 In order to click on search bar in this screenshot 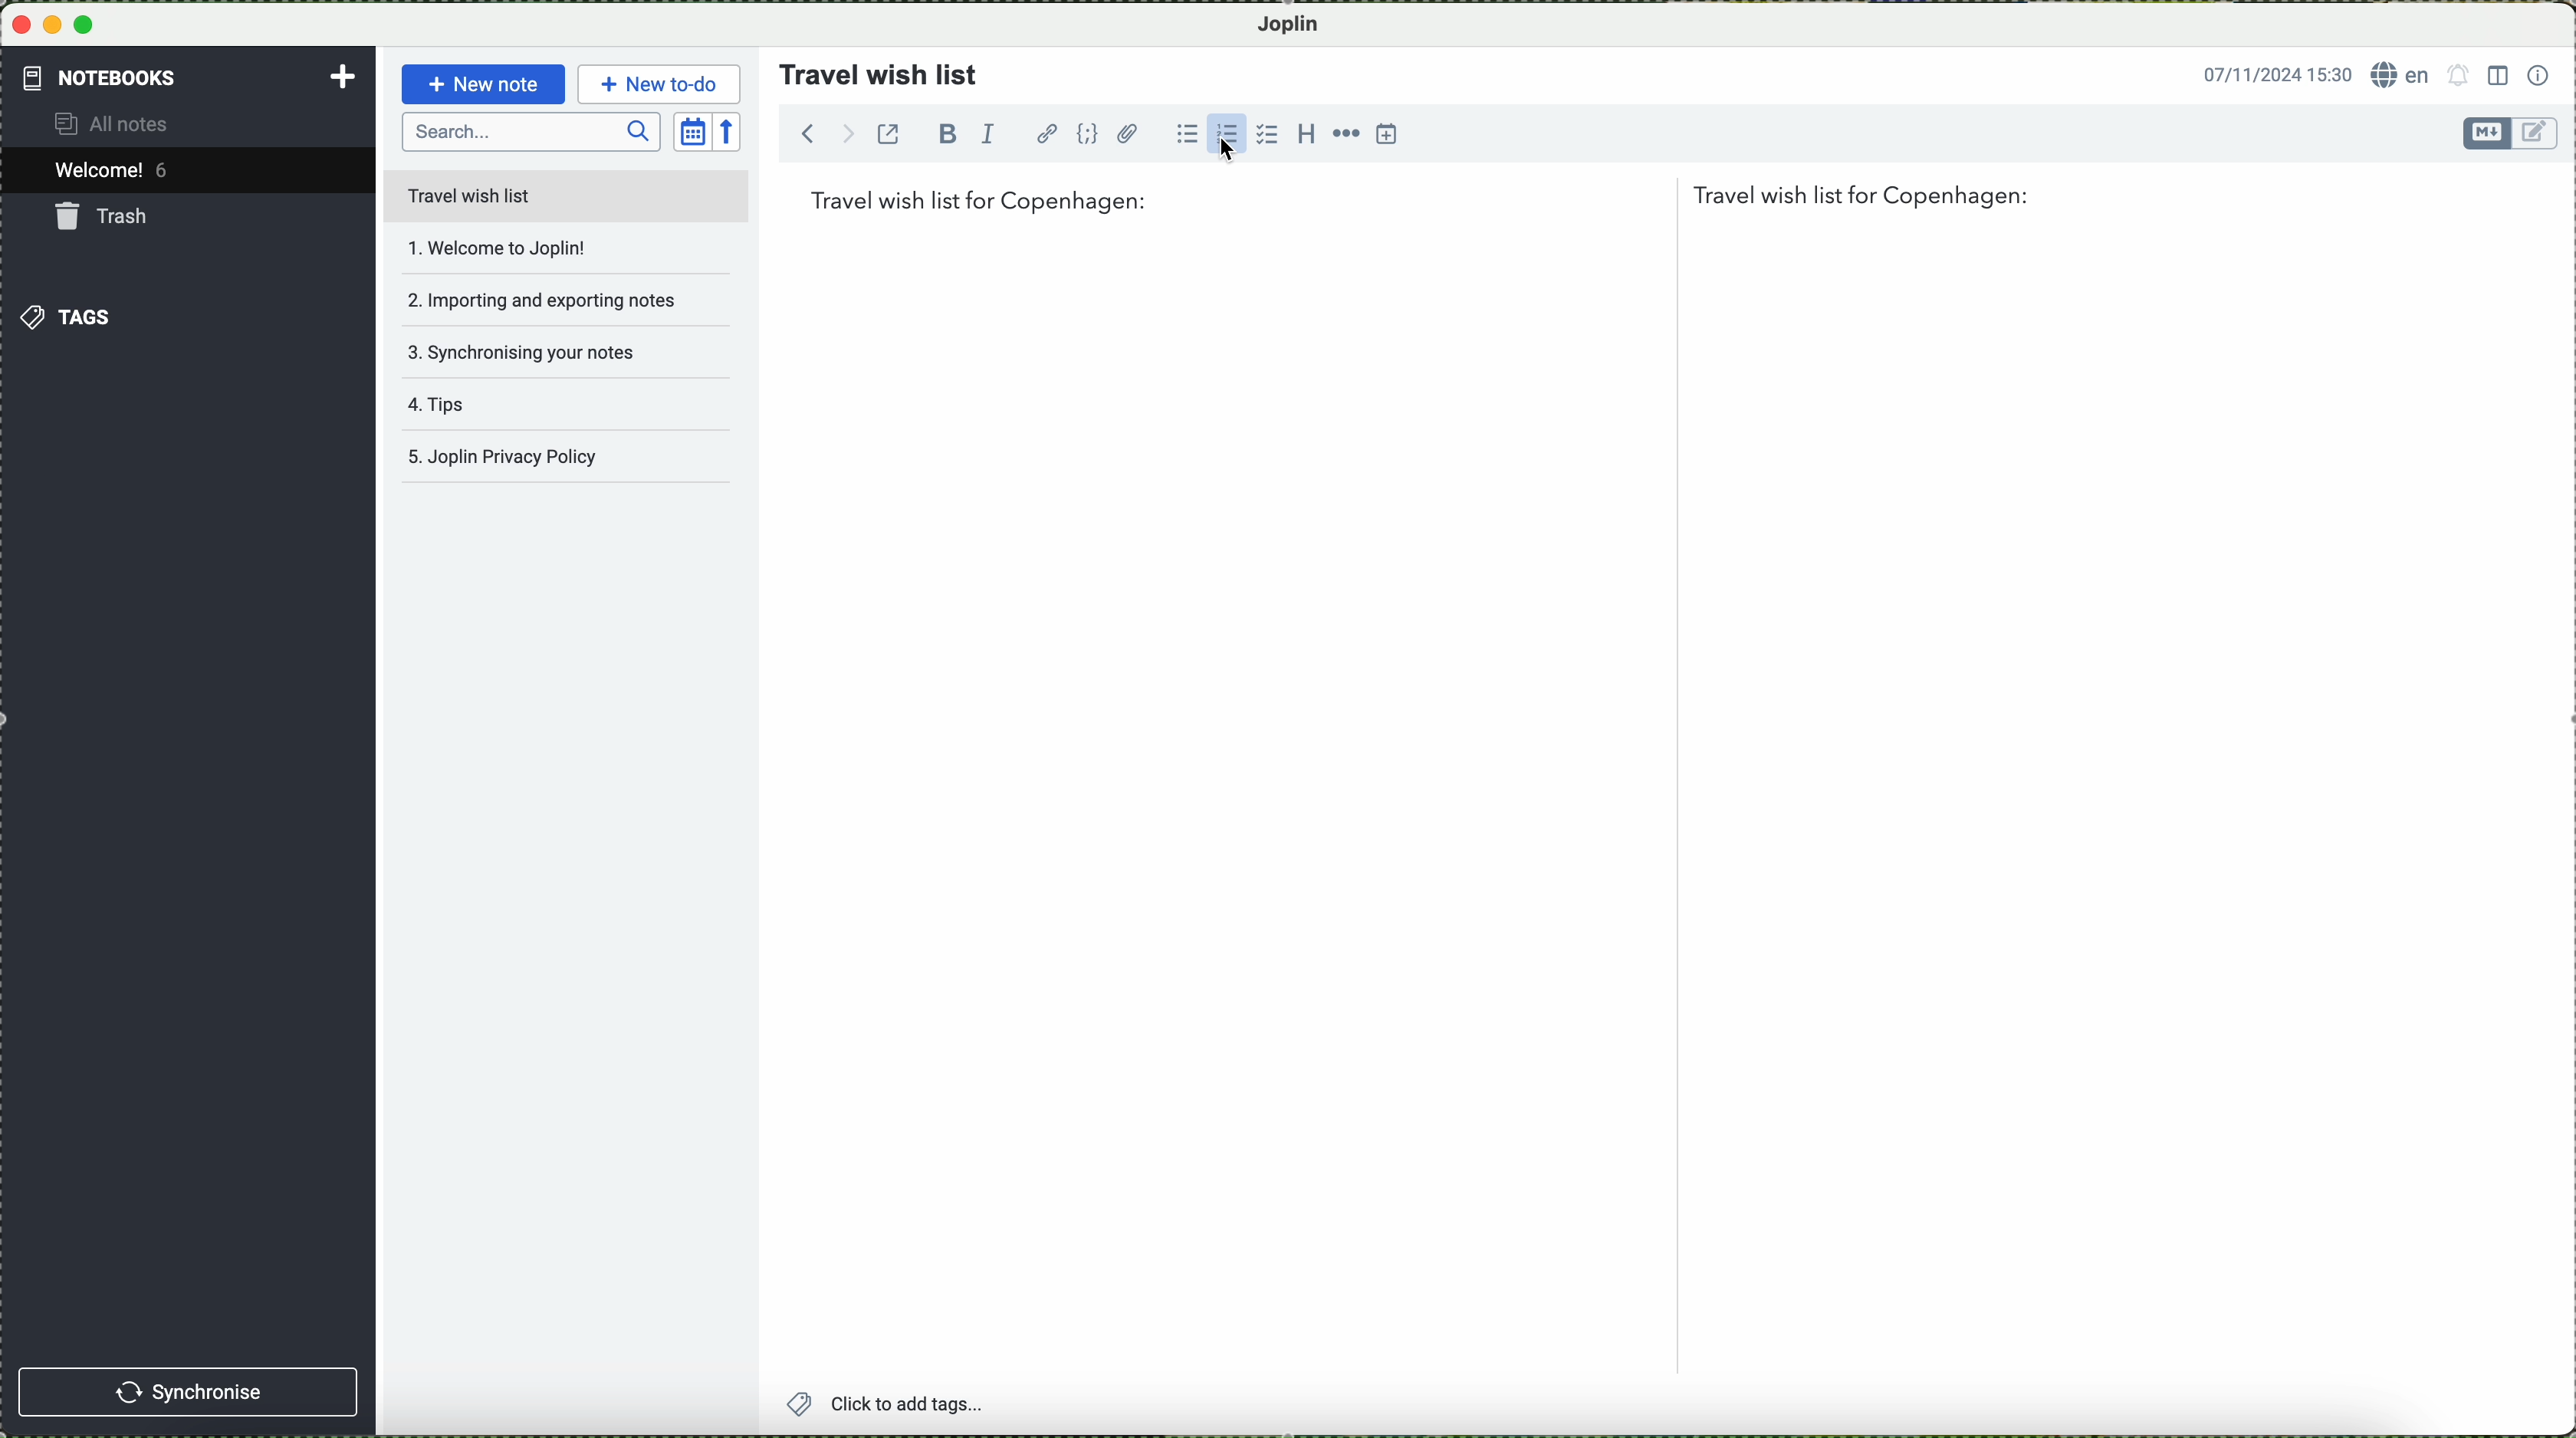, I will do `click(531, 133)`.